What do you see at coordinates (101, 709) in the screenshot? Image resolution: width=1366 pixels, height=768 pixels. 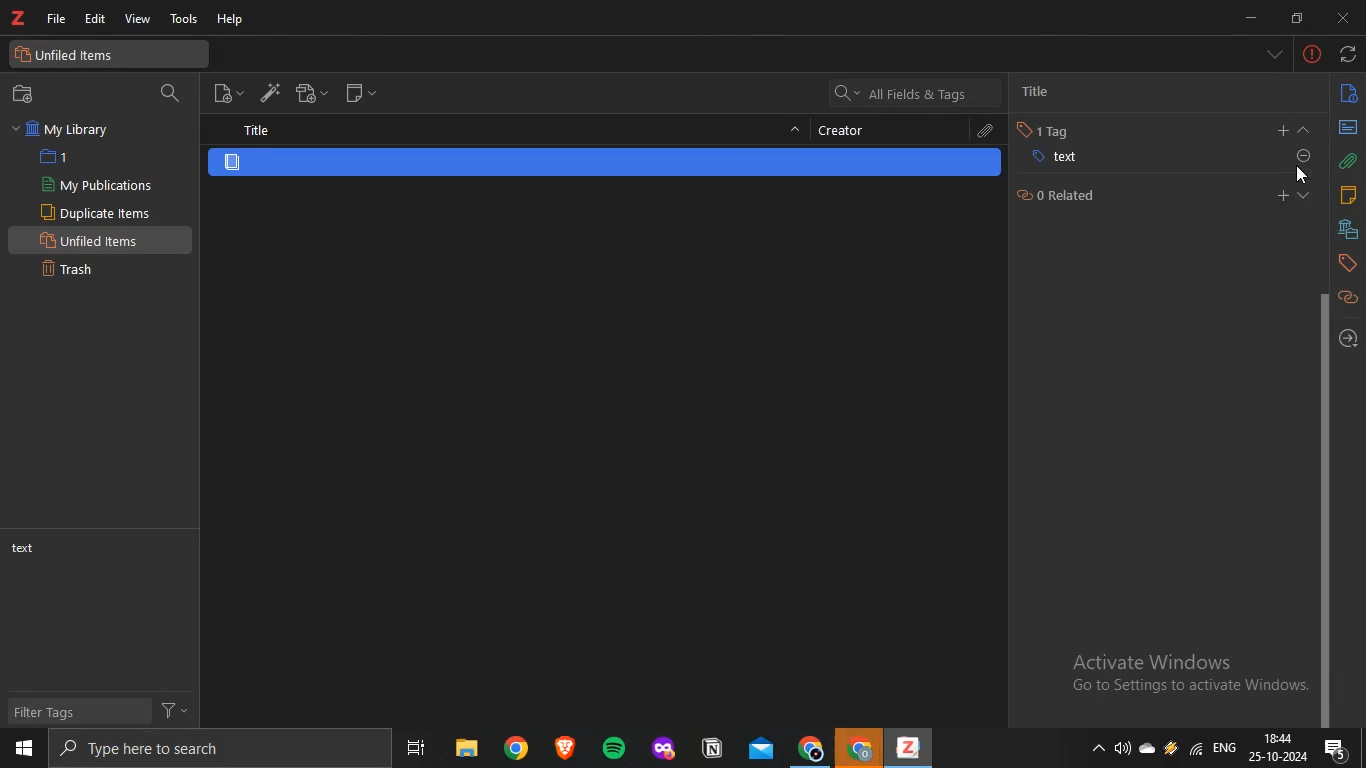 I see `filter tags` at bounding box center [101, 709].